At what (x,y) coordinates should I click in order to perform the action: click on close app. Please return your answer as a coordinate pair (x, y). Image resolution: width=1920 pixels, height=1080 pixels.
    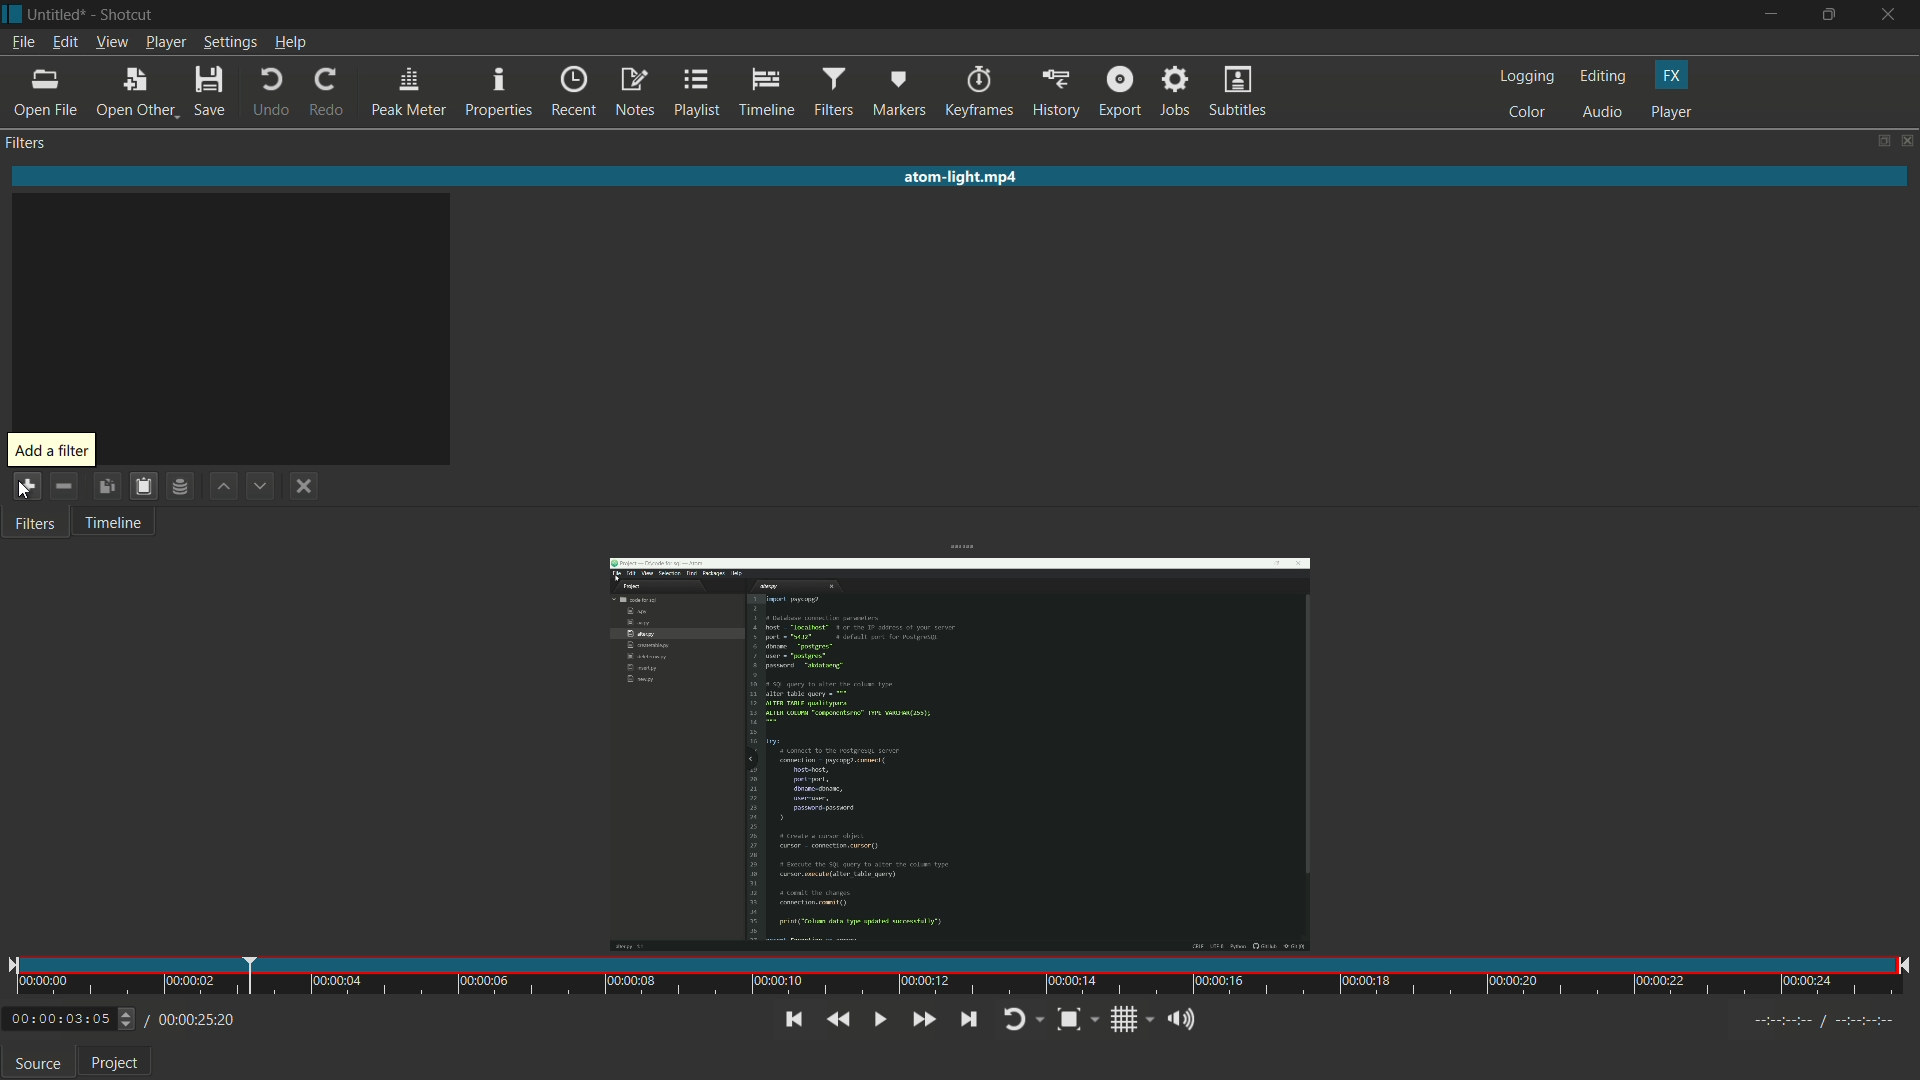
    Looking at the image, I should click on (1891, 15).